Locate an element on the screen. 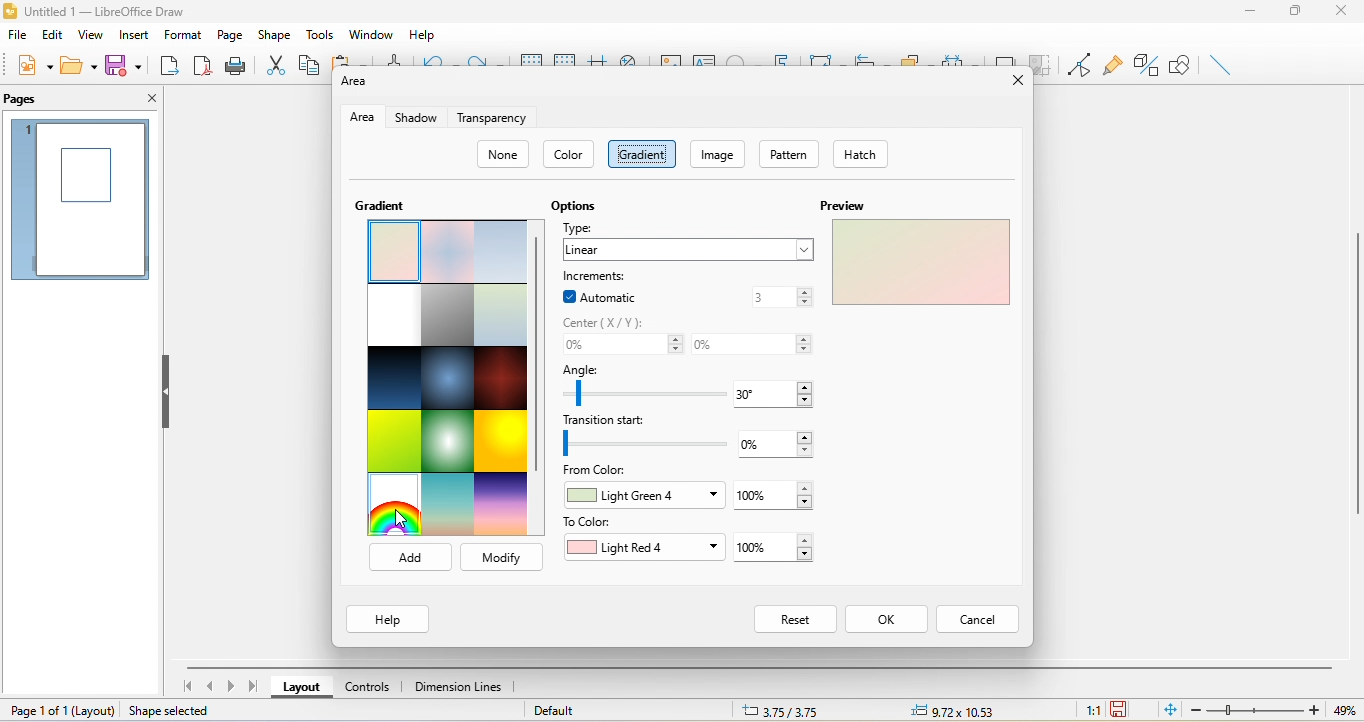 Image resolution: width=1364 pixels, height=722 pixels. angle is located at coordinates (639, 385).